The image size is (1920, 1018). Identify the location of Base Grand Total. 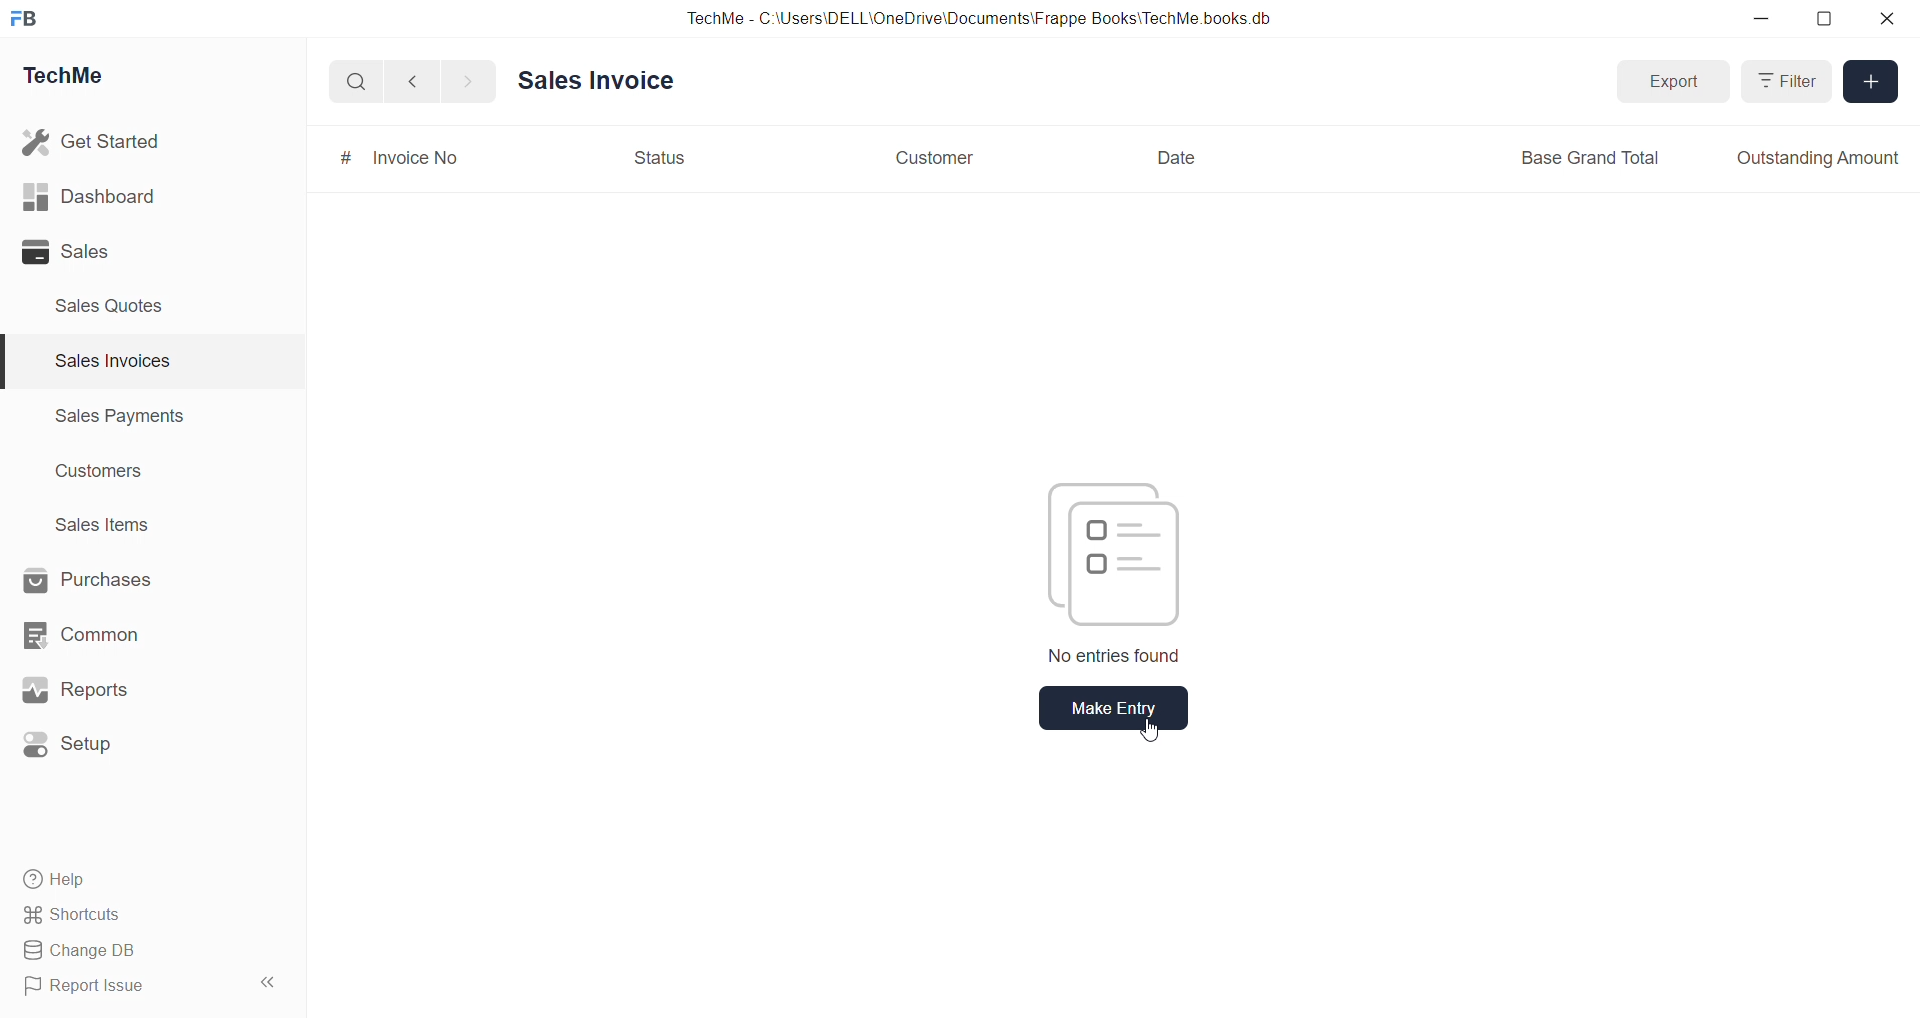
(1587, 156).